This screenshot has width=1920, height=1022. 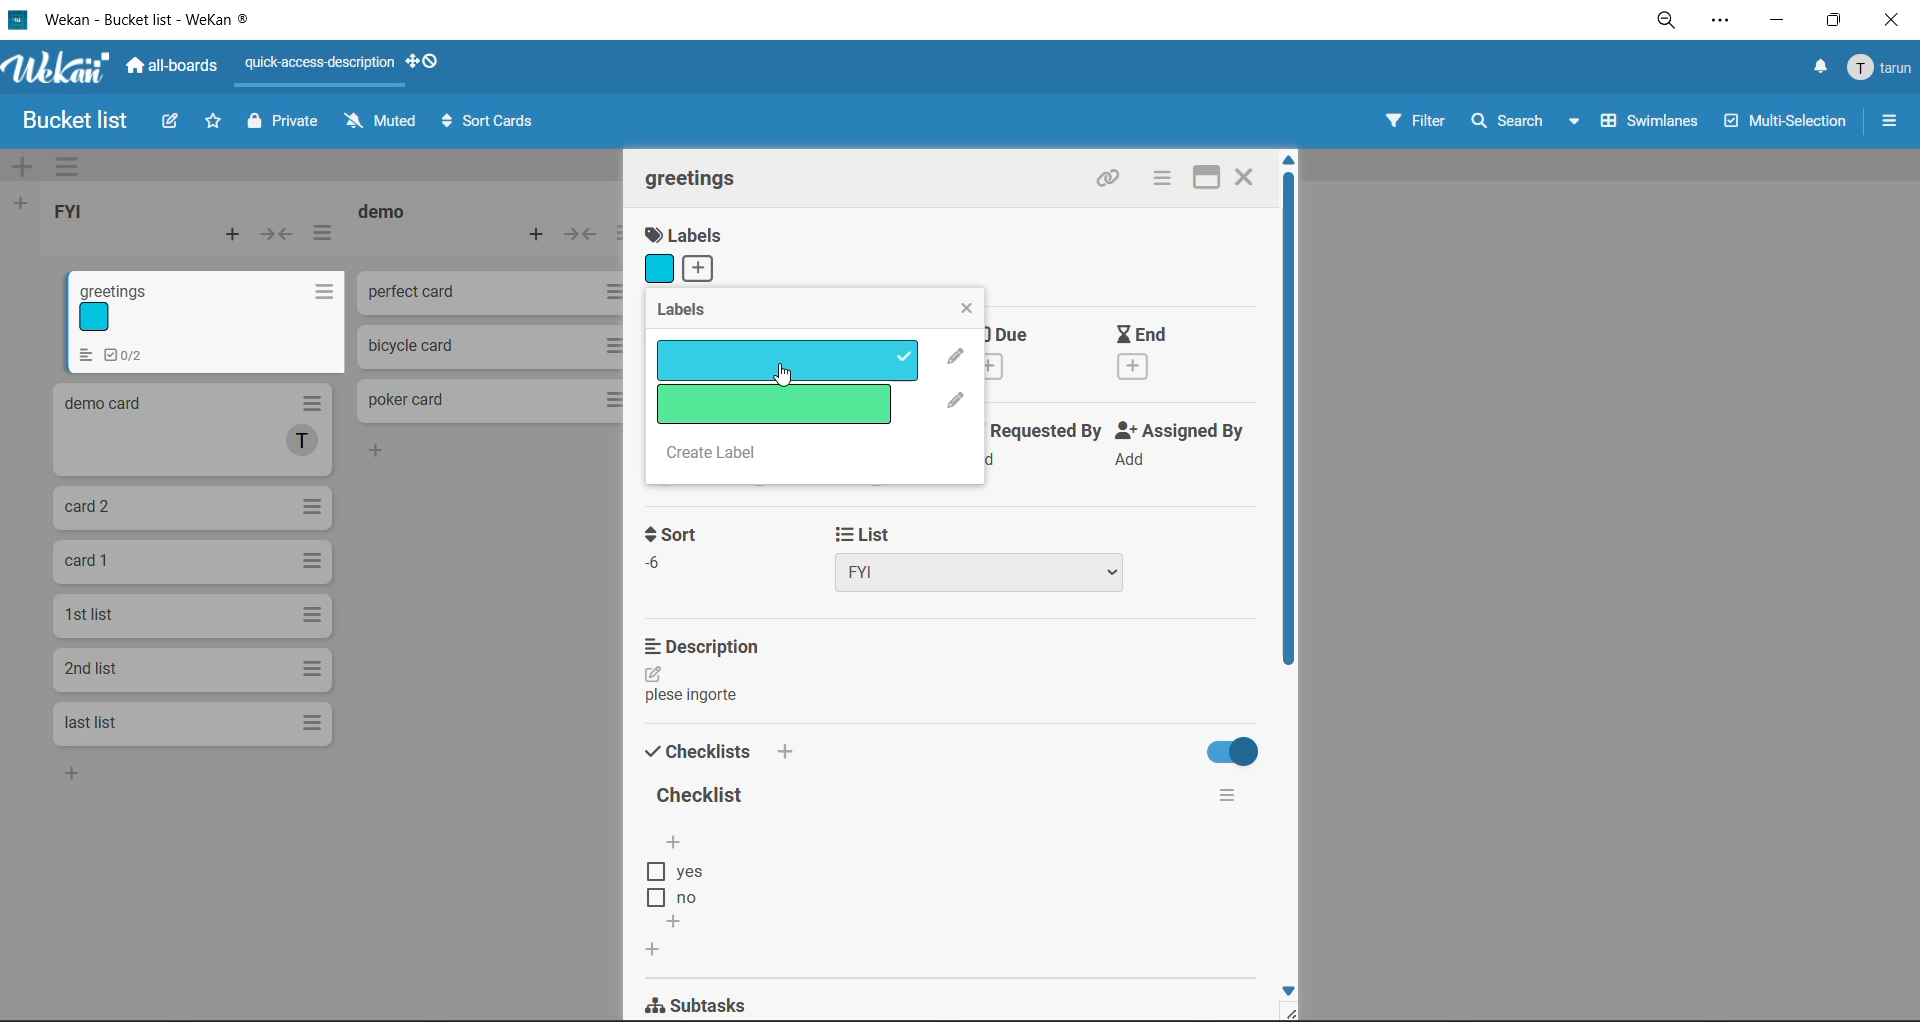 I want to click on board title, so click(x=65, y=121).